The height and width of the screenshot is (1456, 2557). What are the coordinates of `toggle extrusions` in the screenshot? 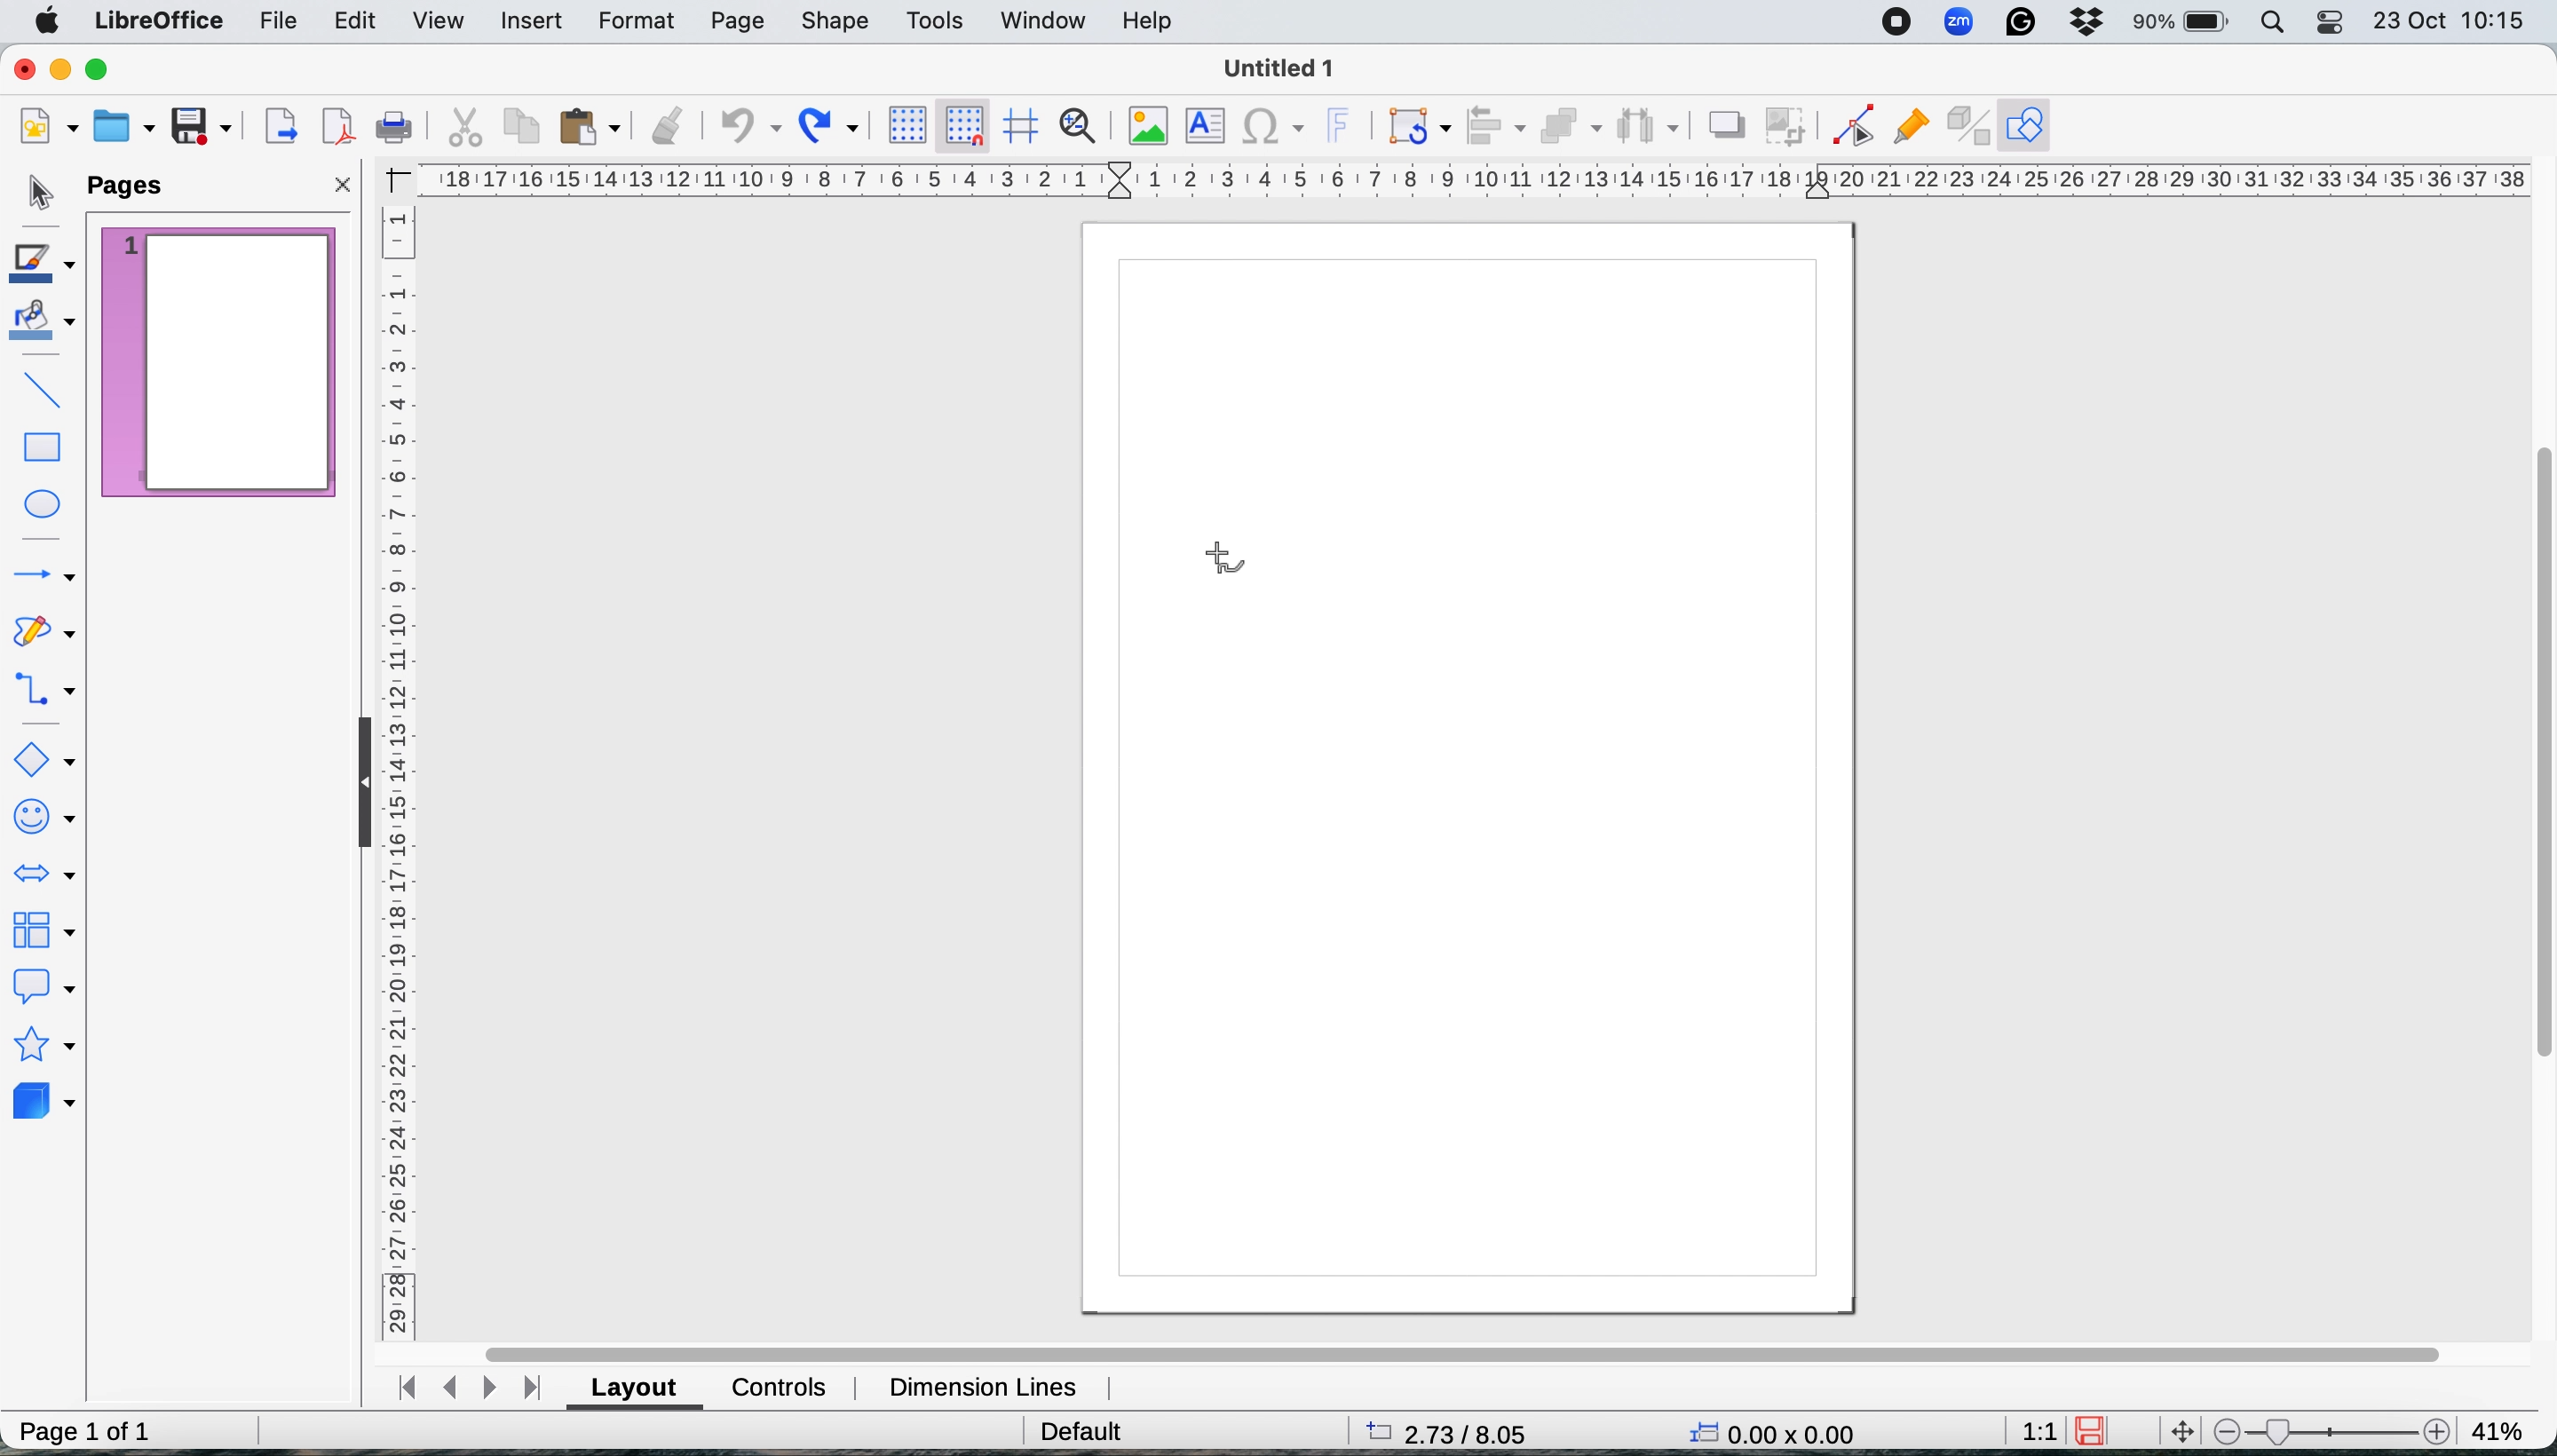 It's located at (1966, 124).